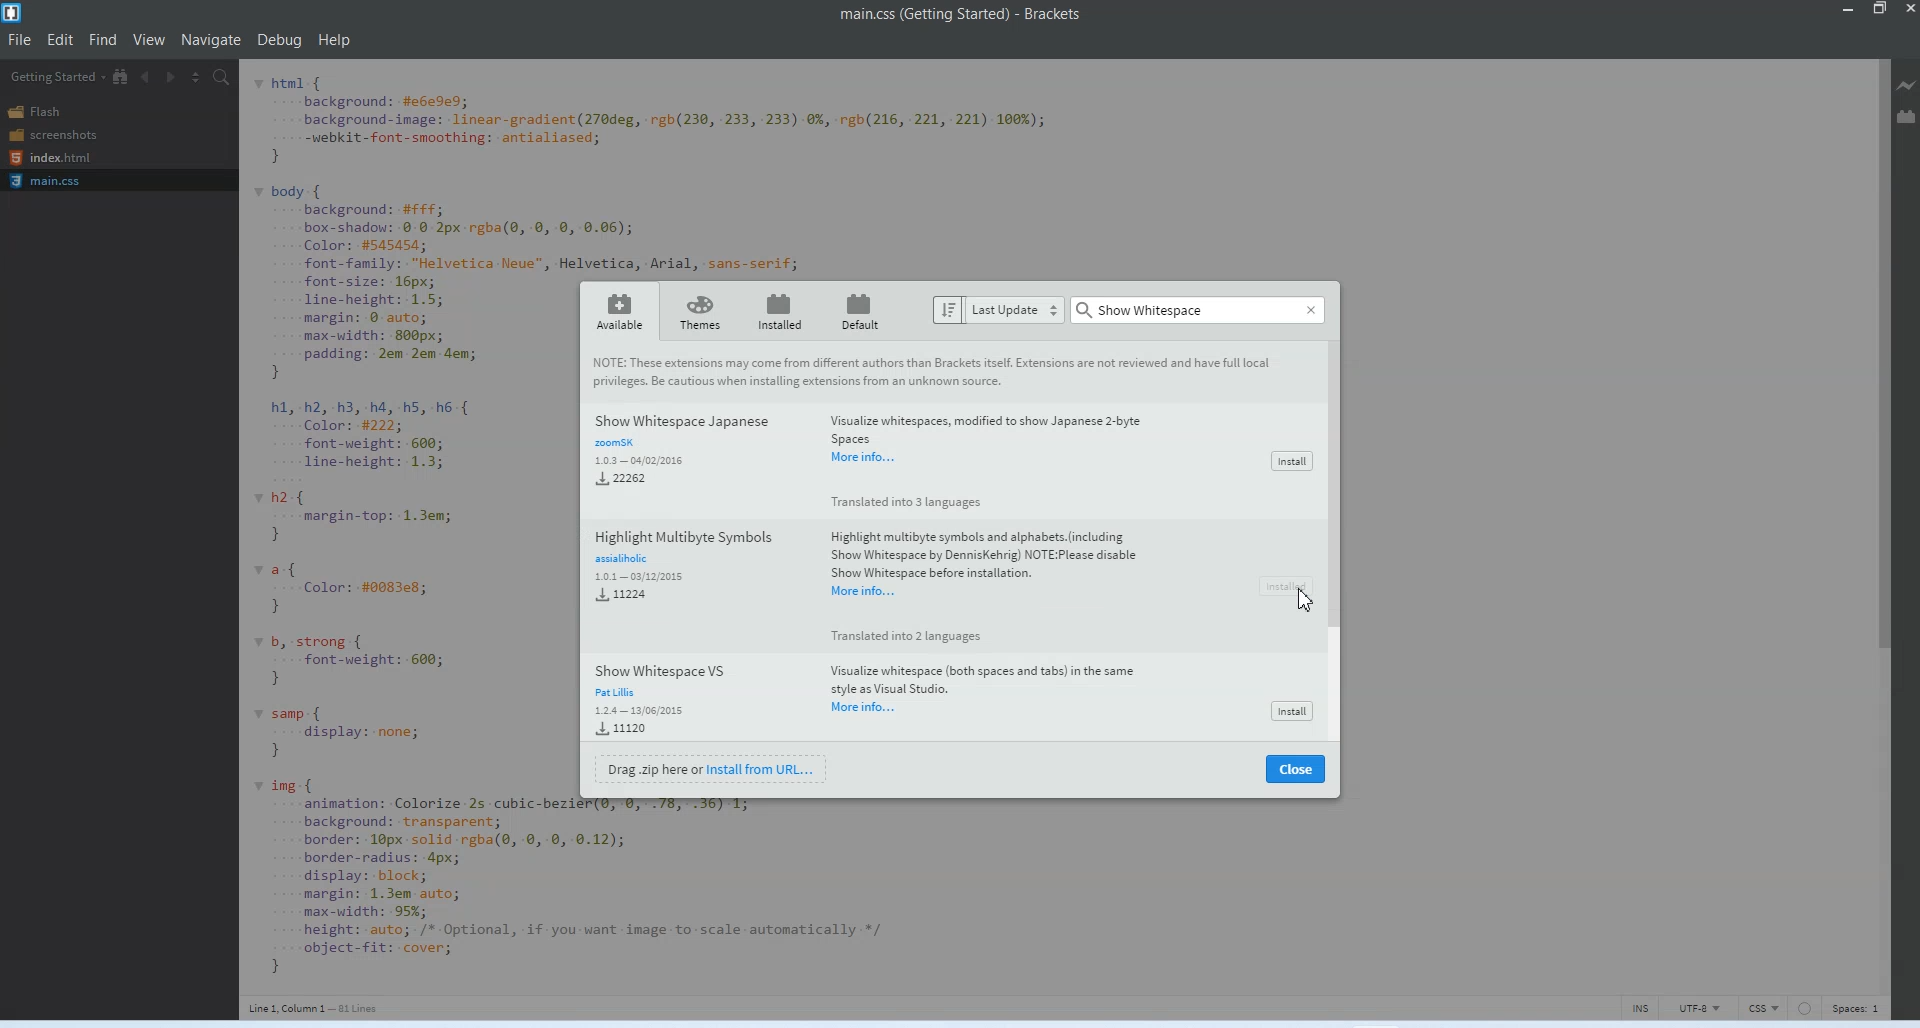 Image resolution: width=1920 pixels, height=1028 pixels. I want to click on INS, so click(1642, 1007).